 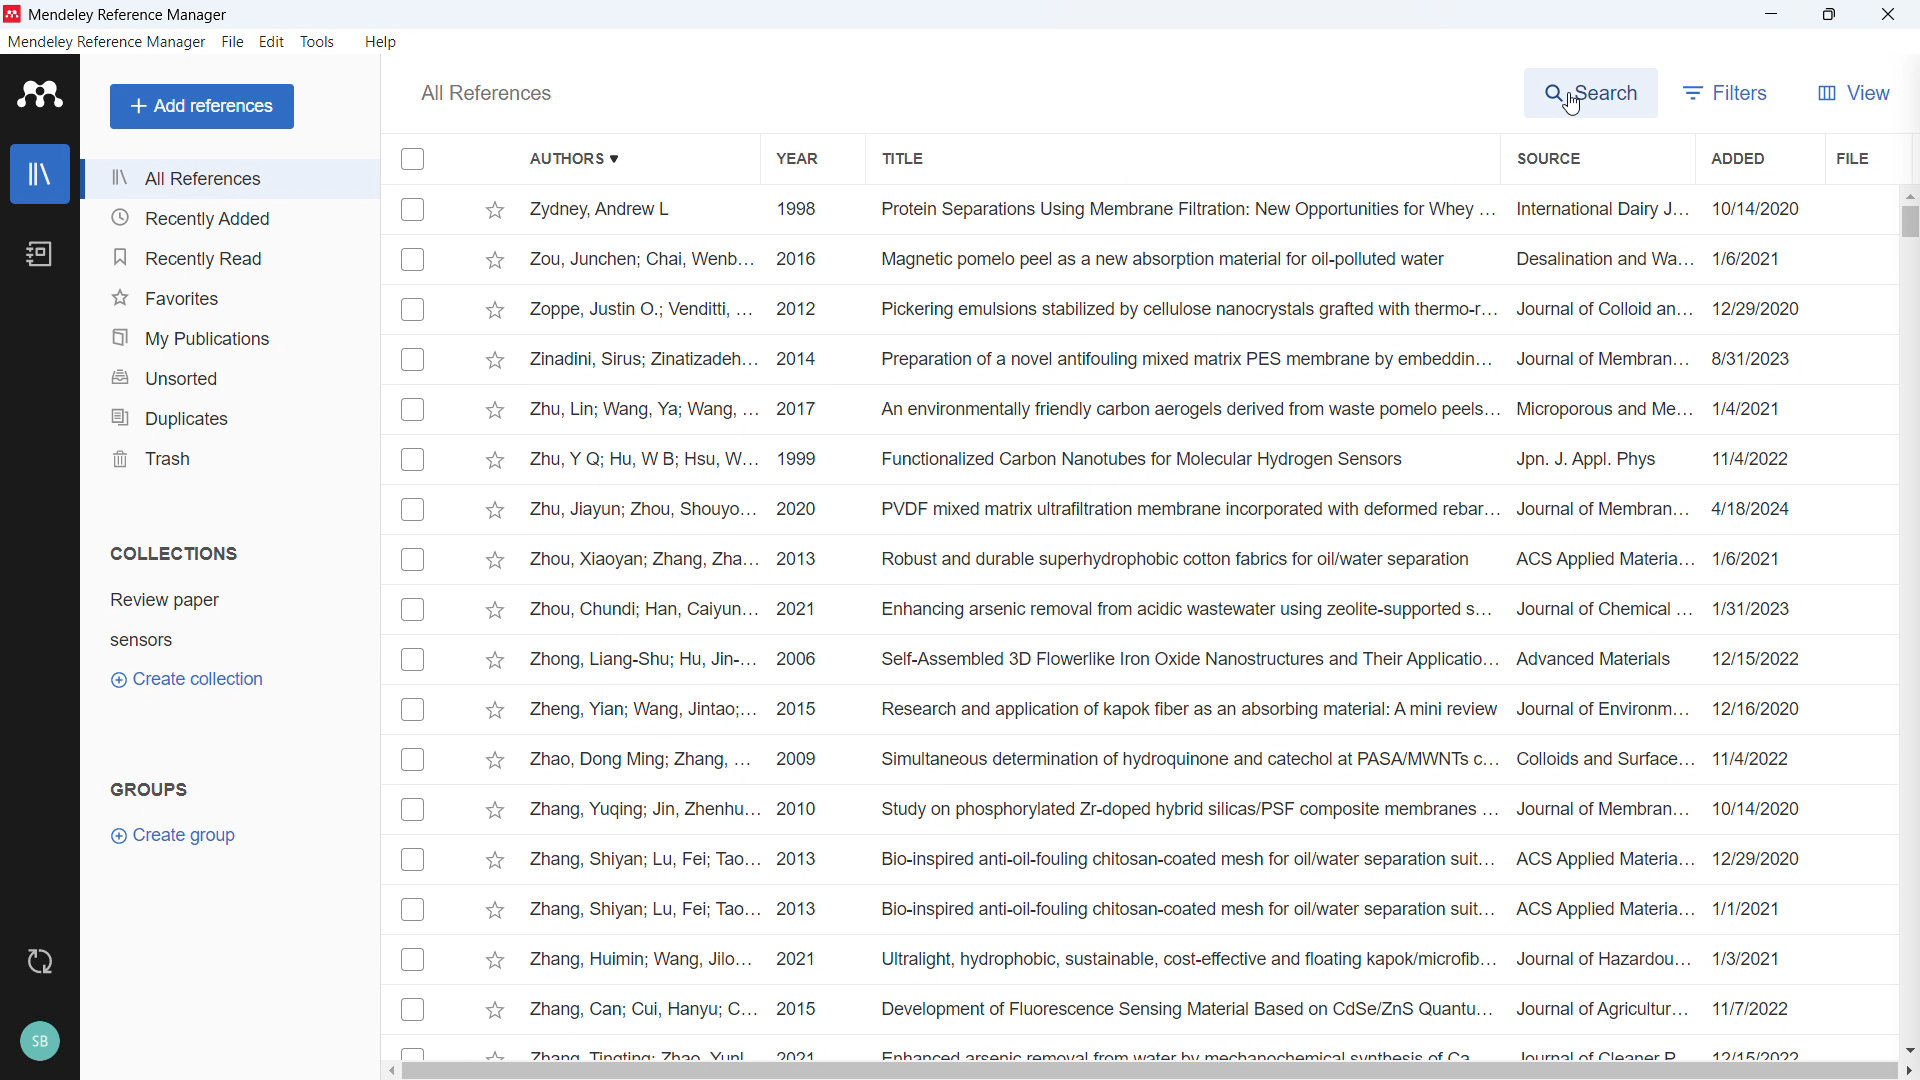 What do you see at coordinates (486, 93) in the screenshot?
I see `` at bounding box center [486, 93].